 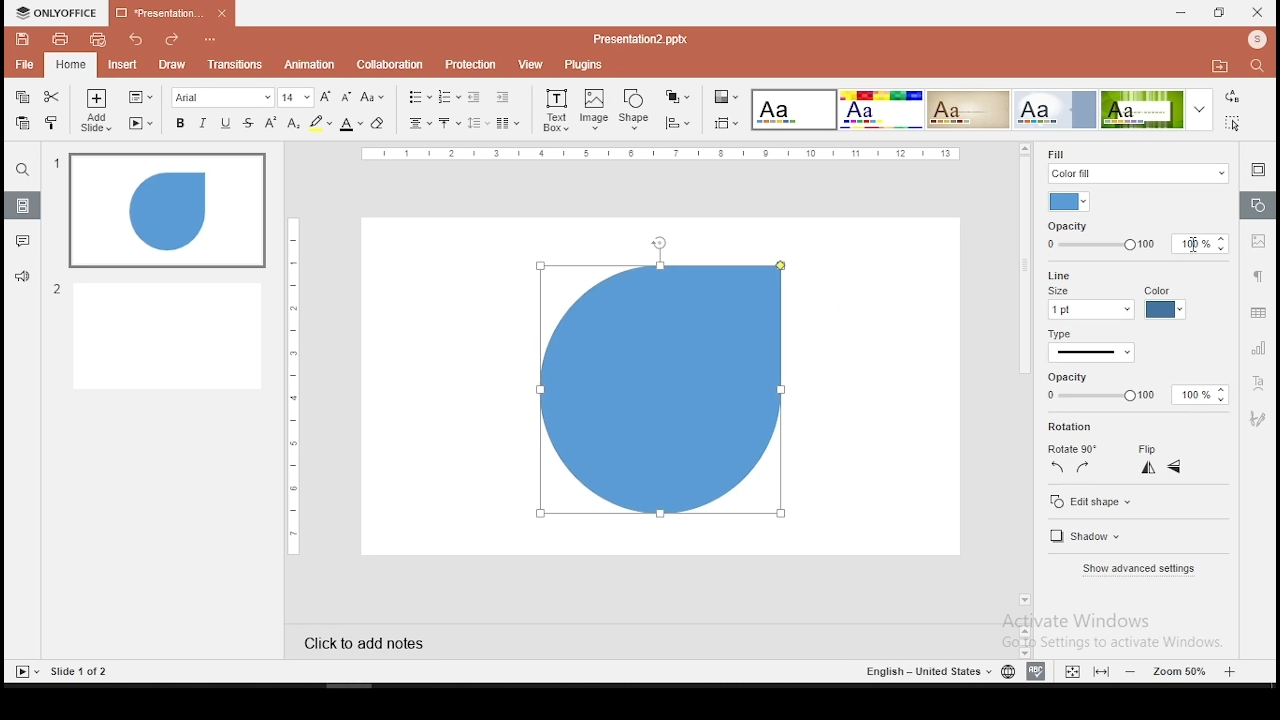 I want to click on image settings, so click(x=1260, y=243).